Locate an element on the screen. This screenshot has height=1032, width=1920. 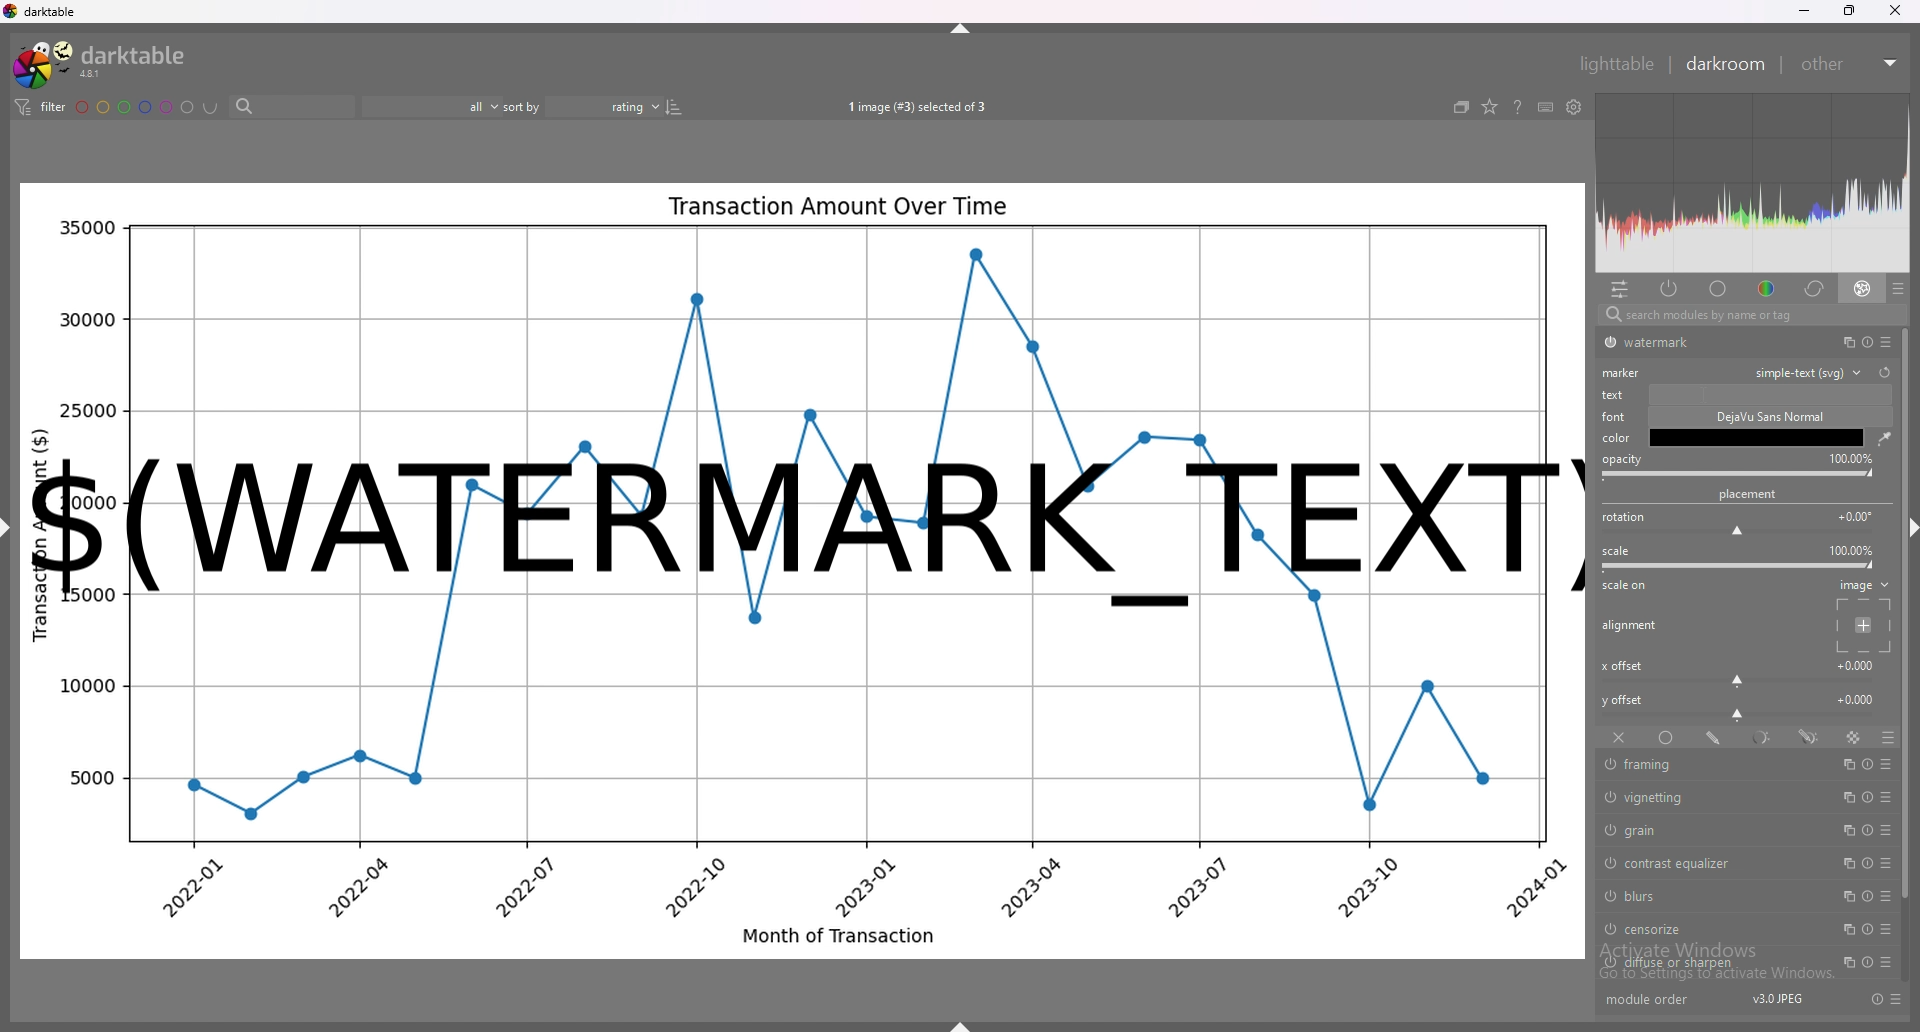
reset is located at coordinates (1866, 830).